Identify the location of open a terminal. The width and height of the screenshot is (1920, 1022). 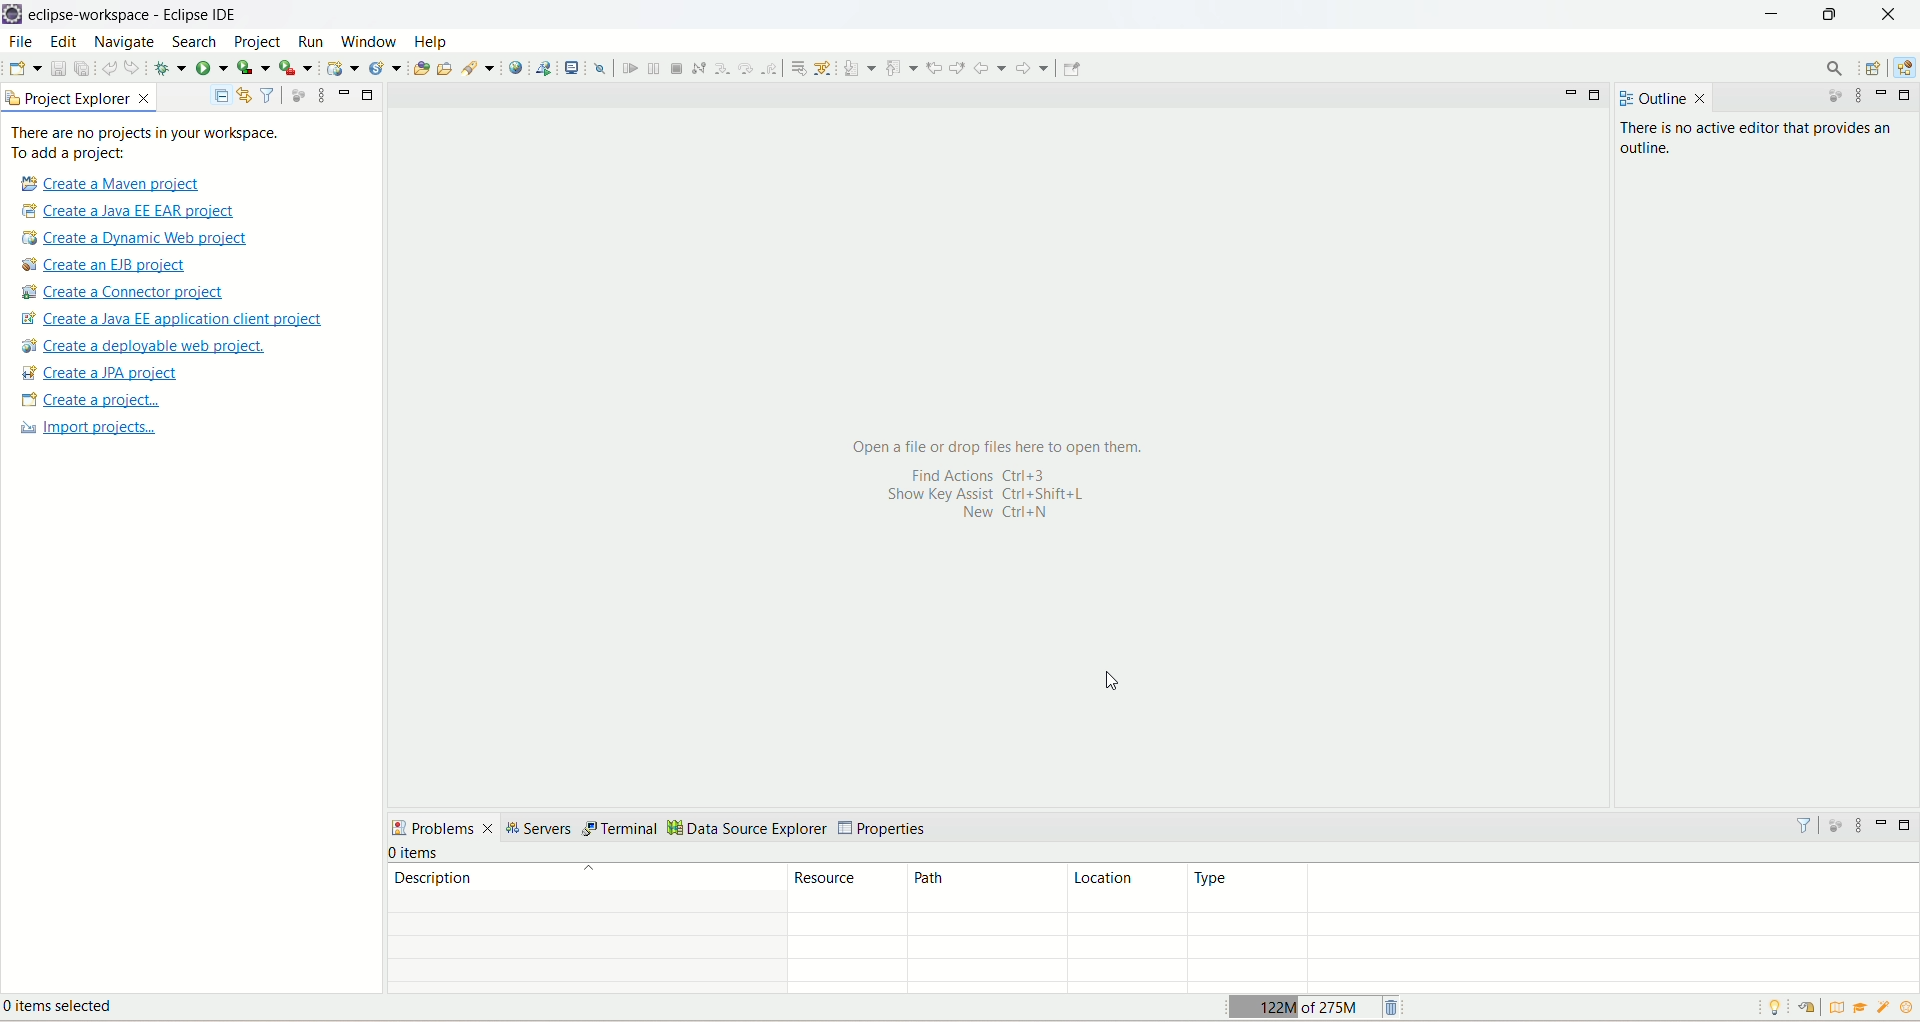
(574, 66).